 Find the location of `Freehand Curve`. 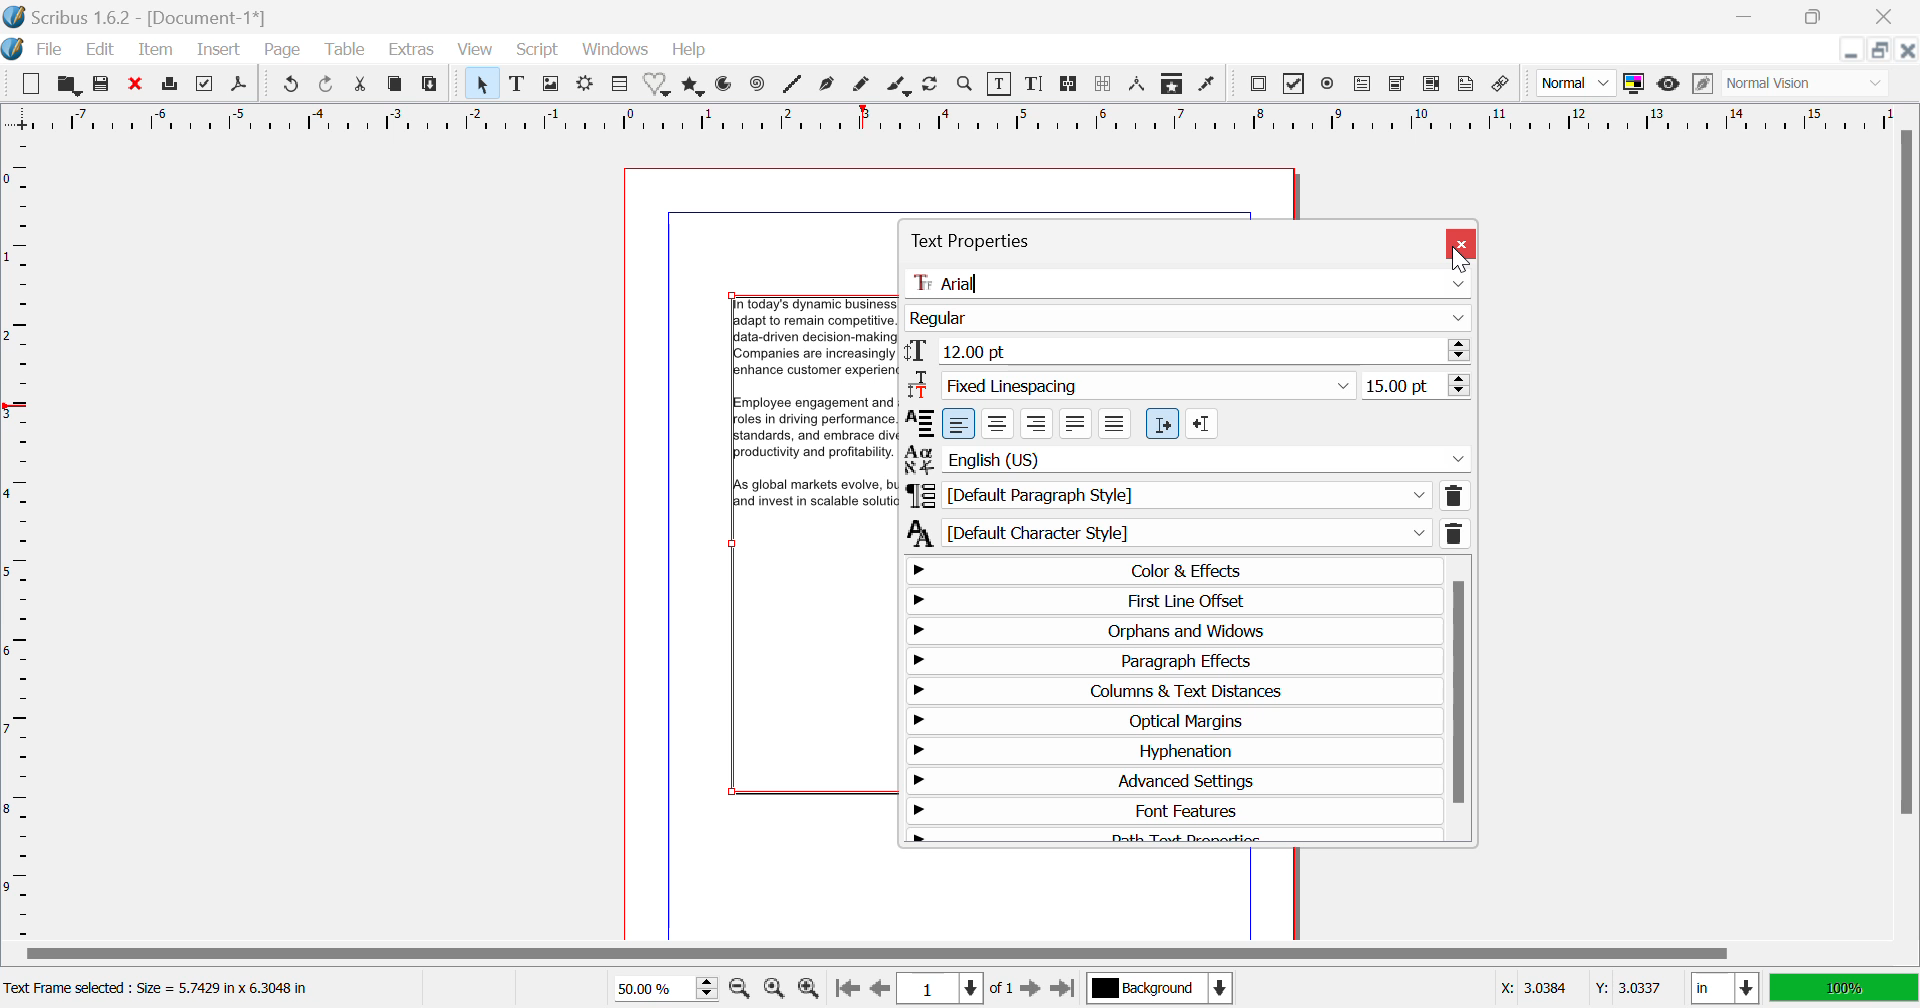

Freehand Curve is located at coordinates (858, 85).